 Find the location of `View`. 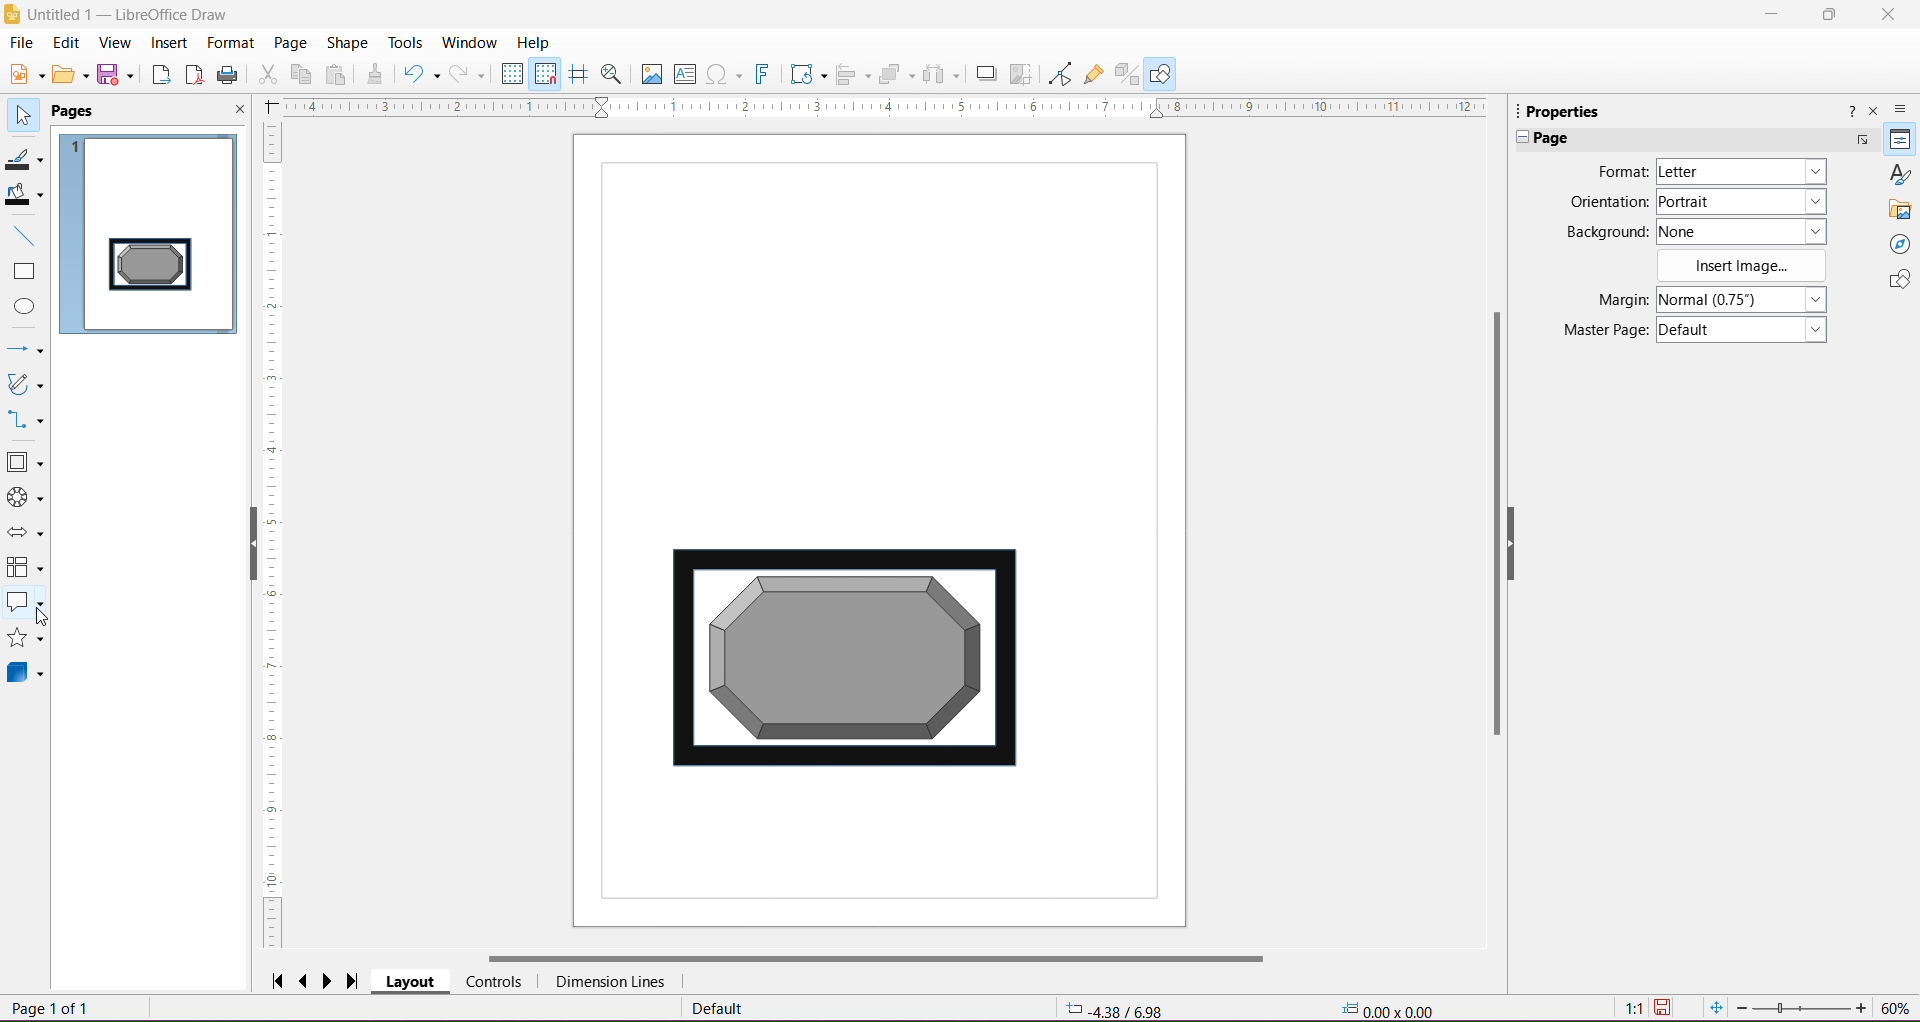

View is located at coordinates (114, 42).